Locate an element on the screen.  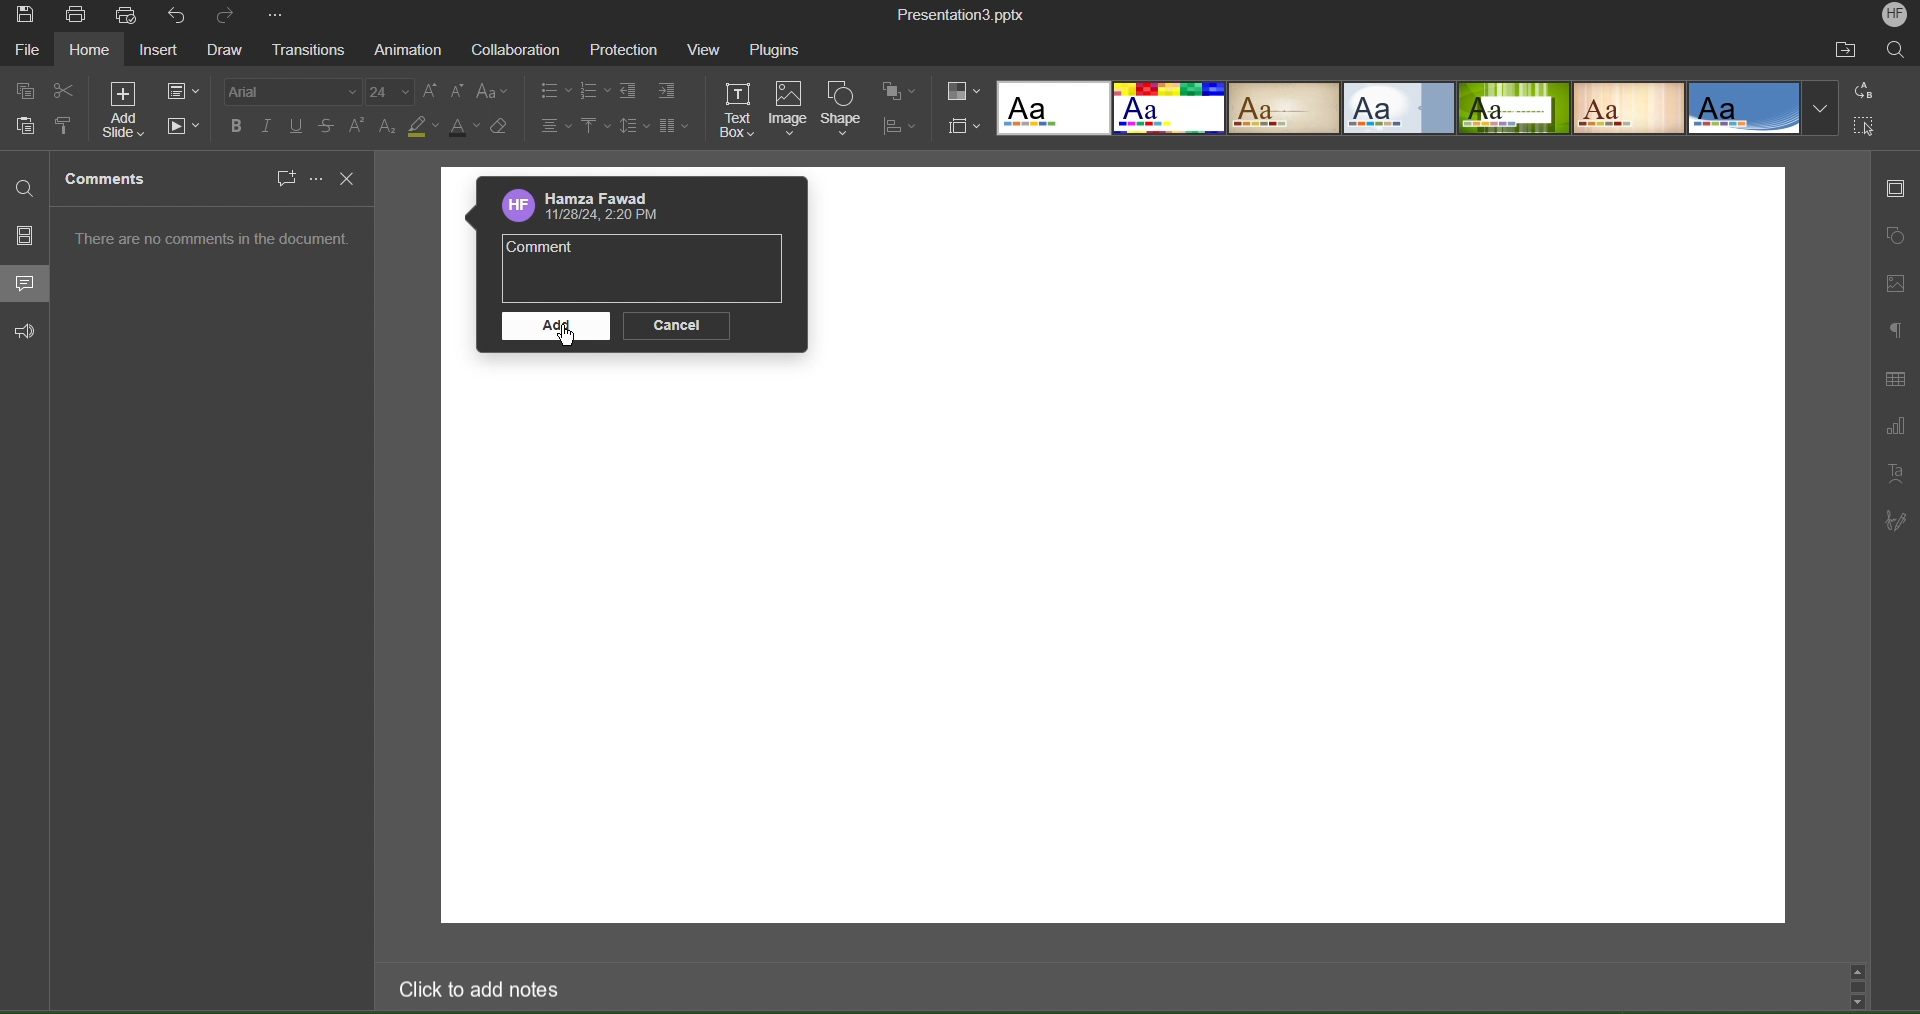
Copy is located at coordinates (27, 90).